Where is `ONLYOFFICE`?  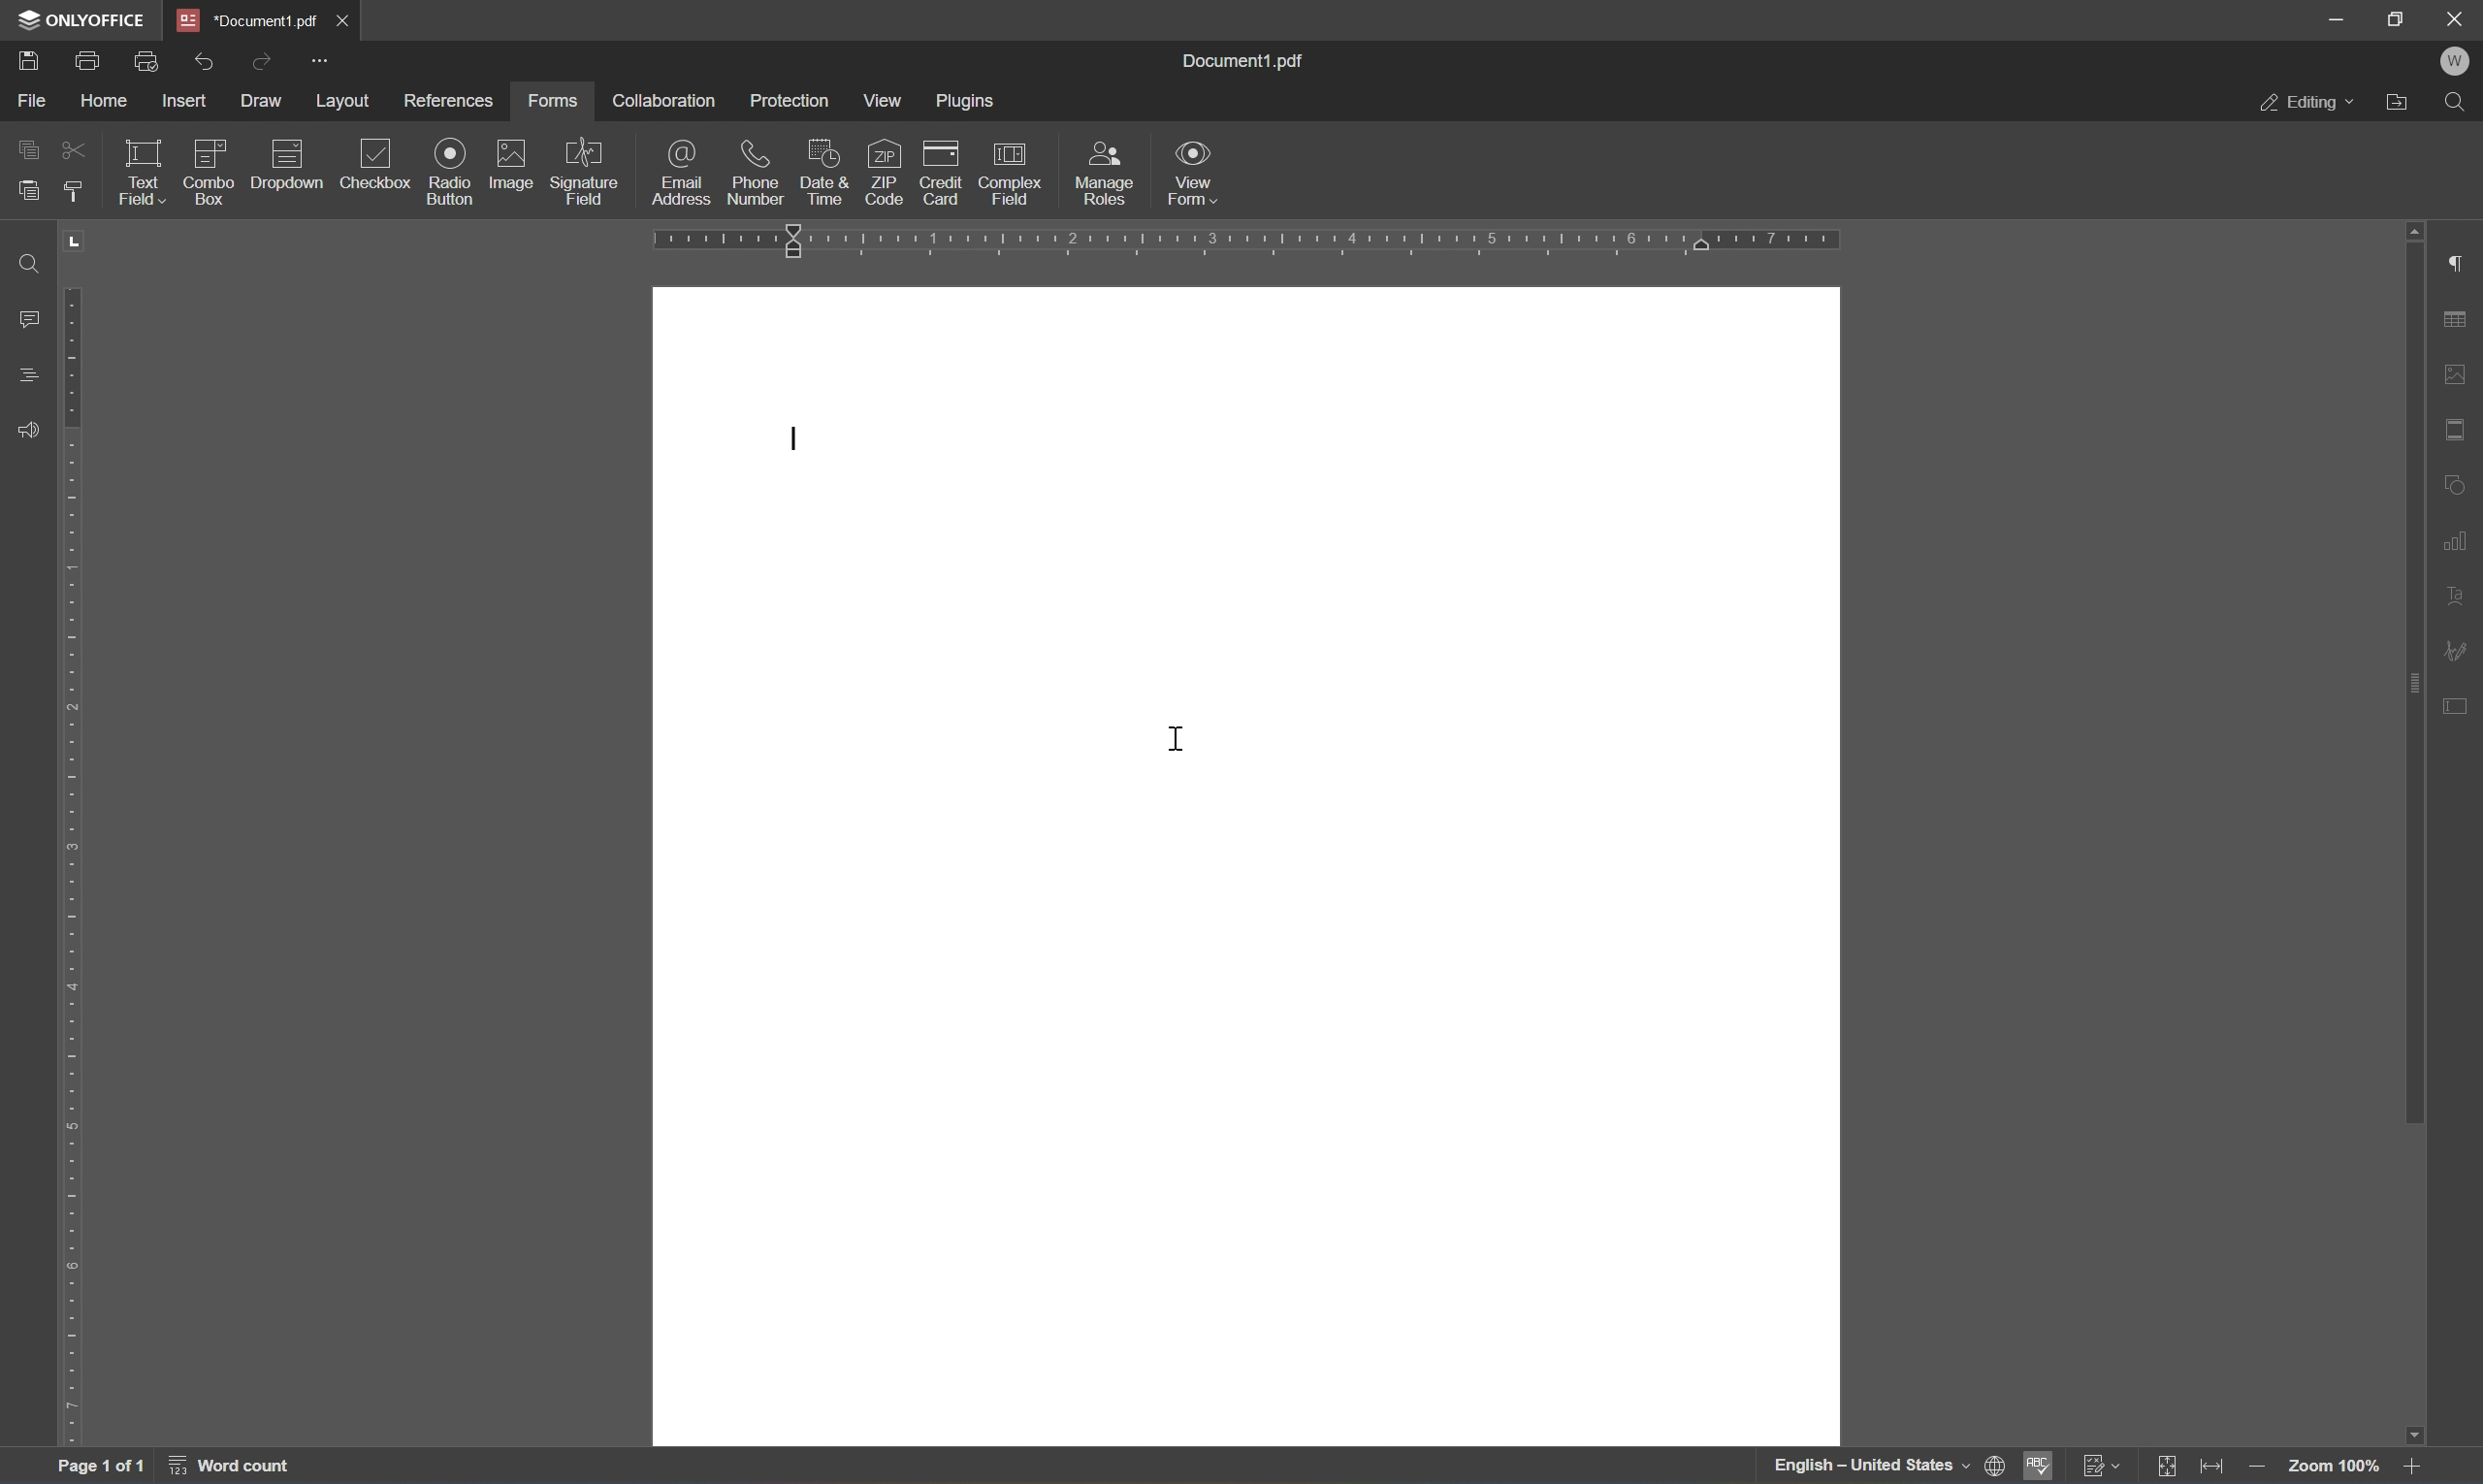
ONLYOFFICE is located at coordinates (78, 19).